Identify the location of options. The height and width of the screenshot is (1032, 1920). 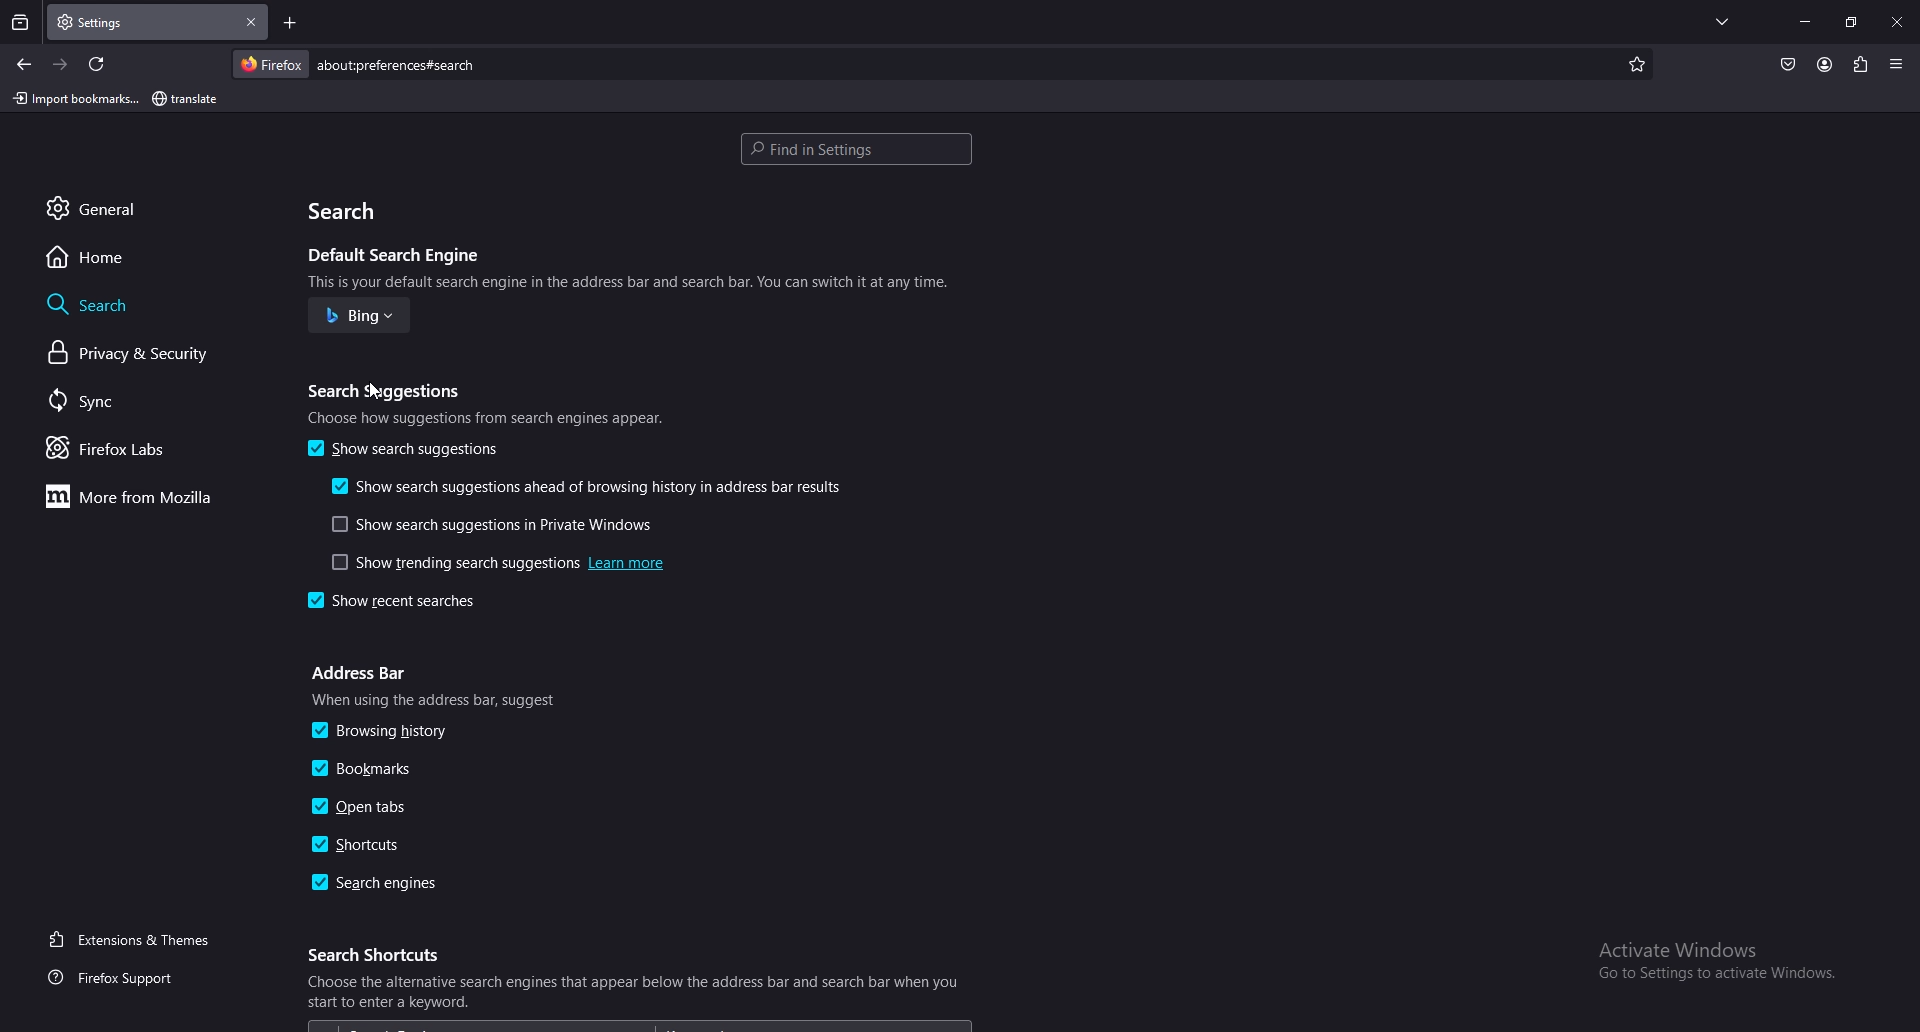
(1898, 62).